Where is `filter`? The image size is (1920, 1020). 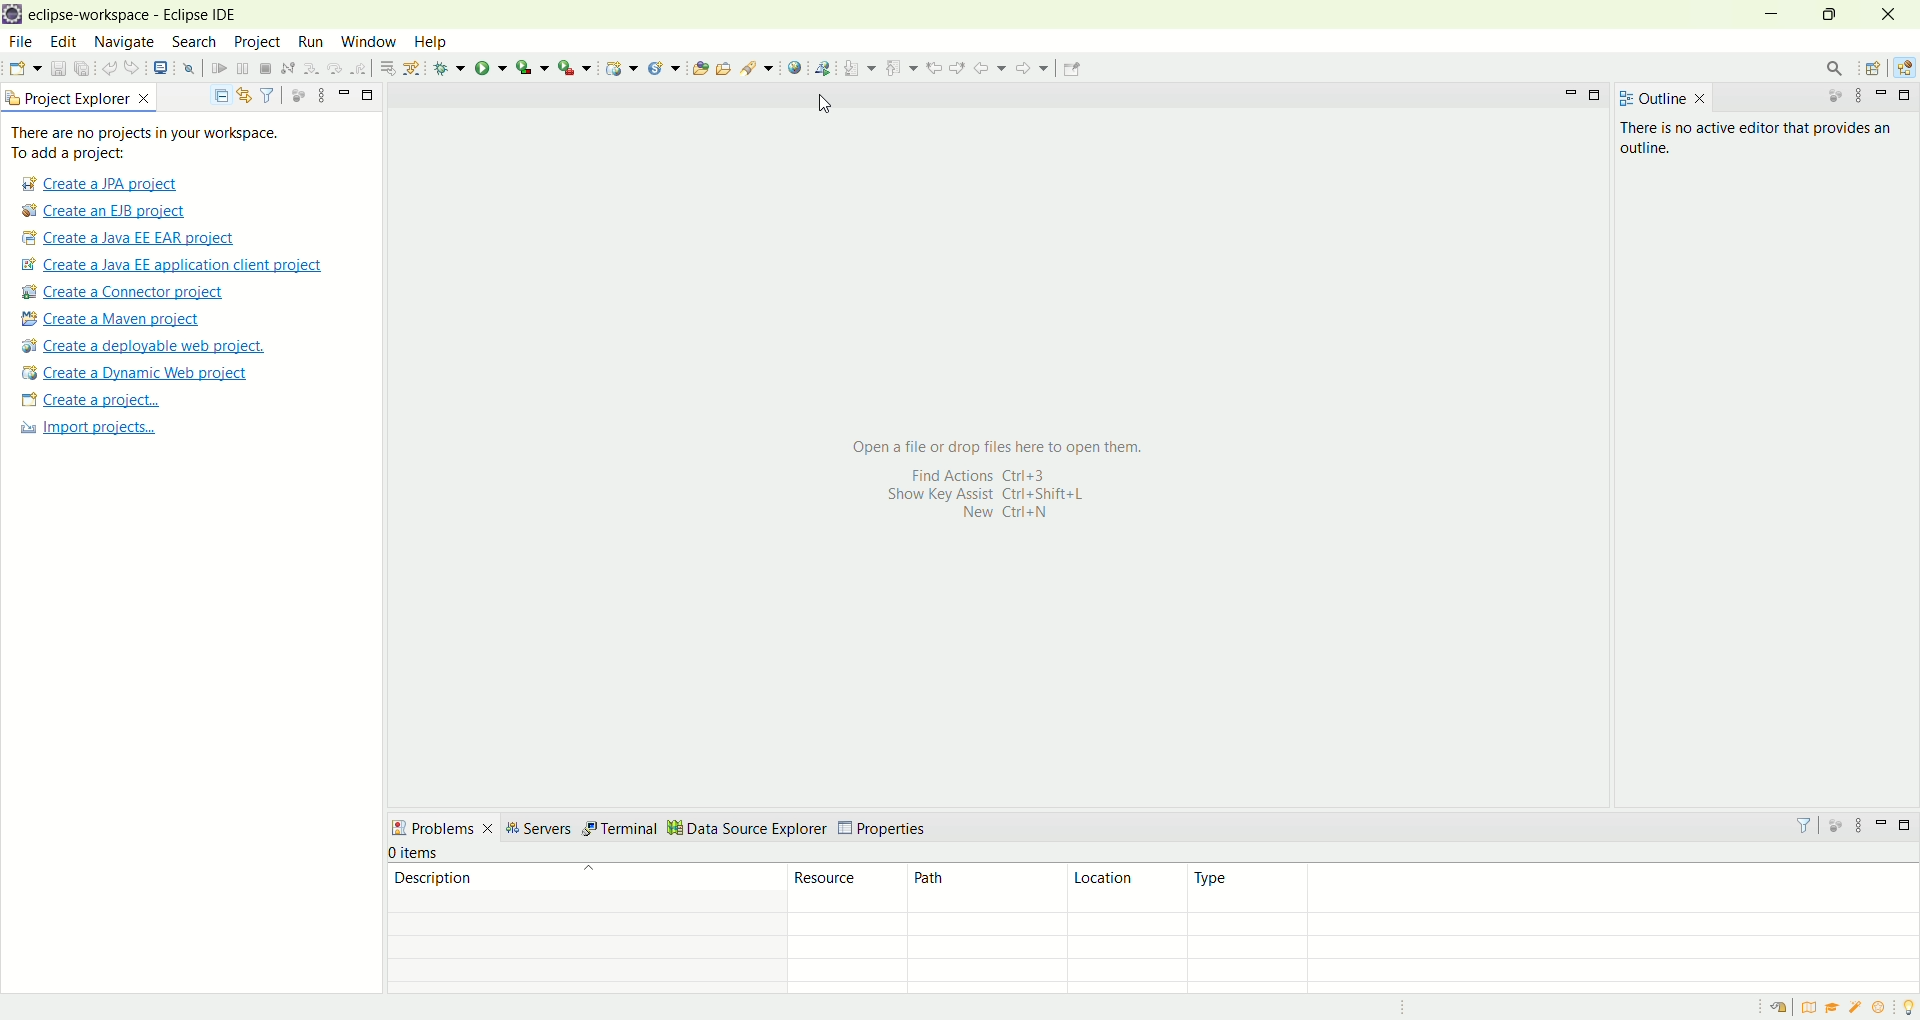
filter is located at coordinates (1795, 825).